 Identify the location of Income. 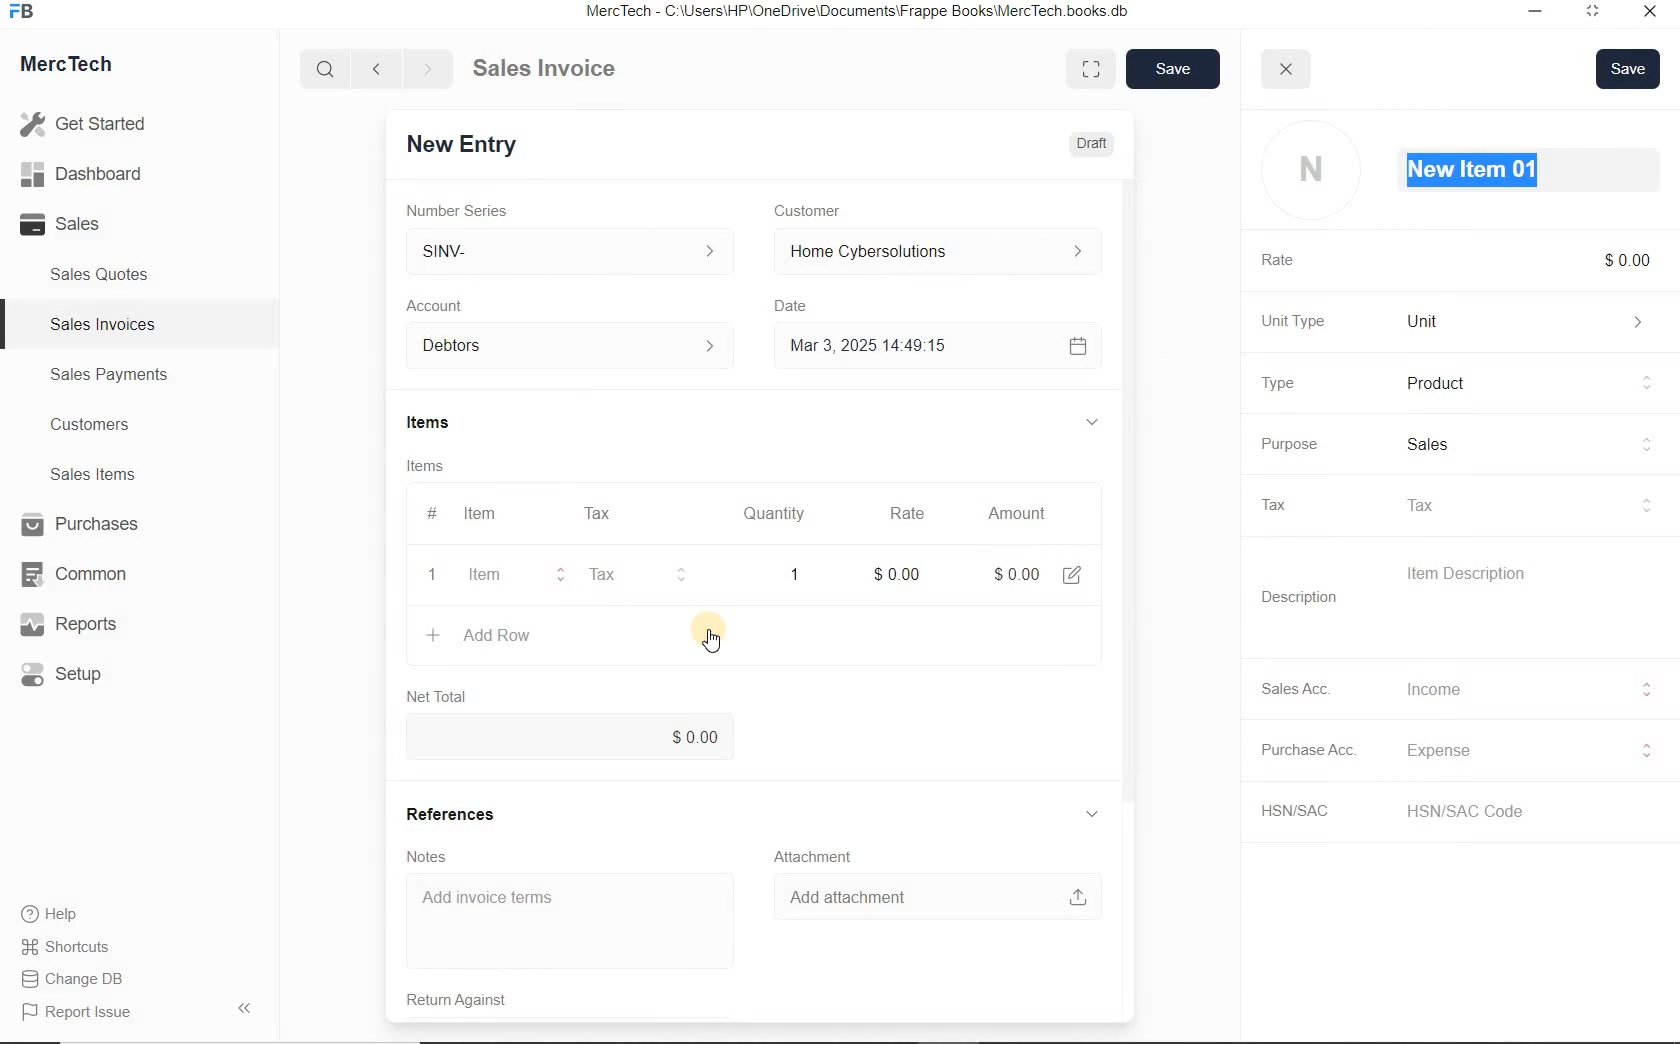
(1524, 688).